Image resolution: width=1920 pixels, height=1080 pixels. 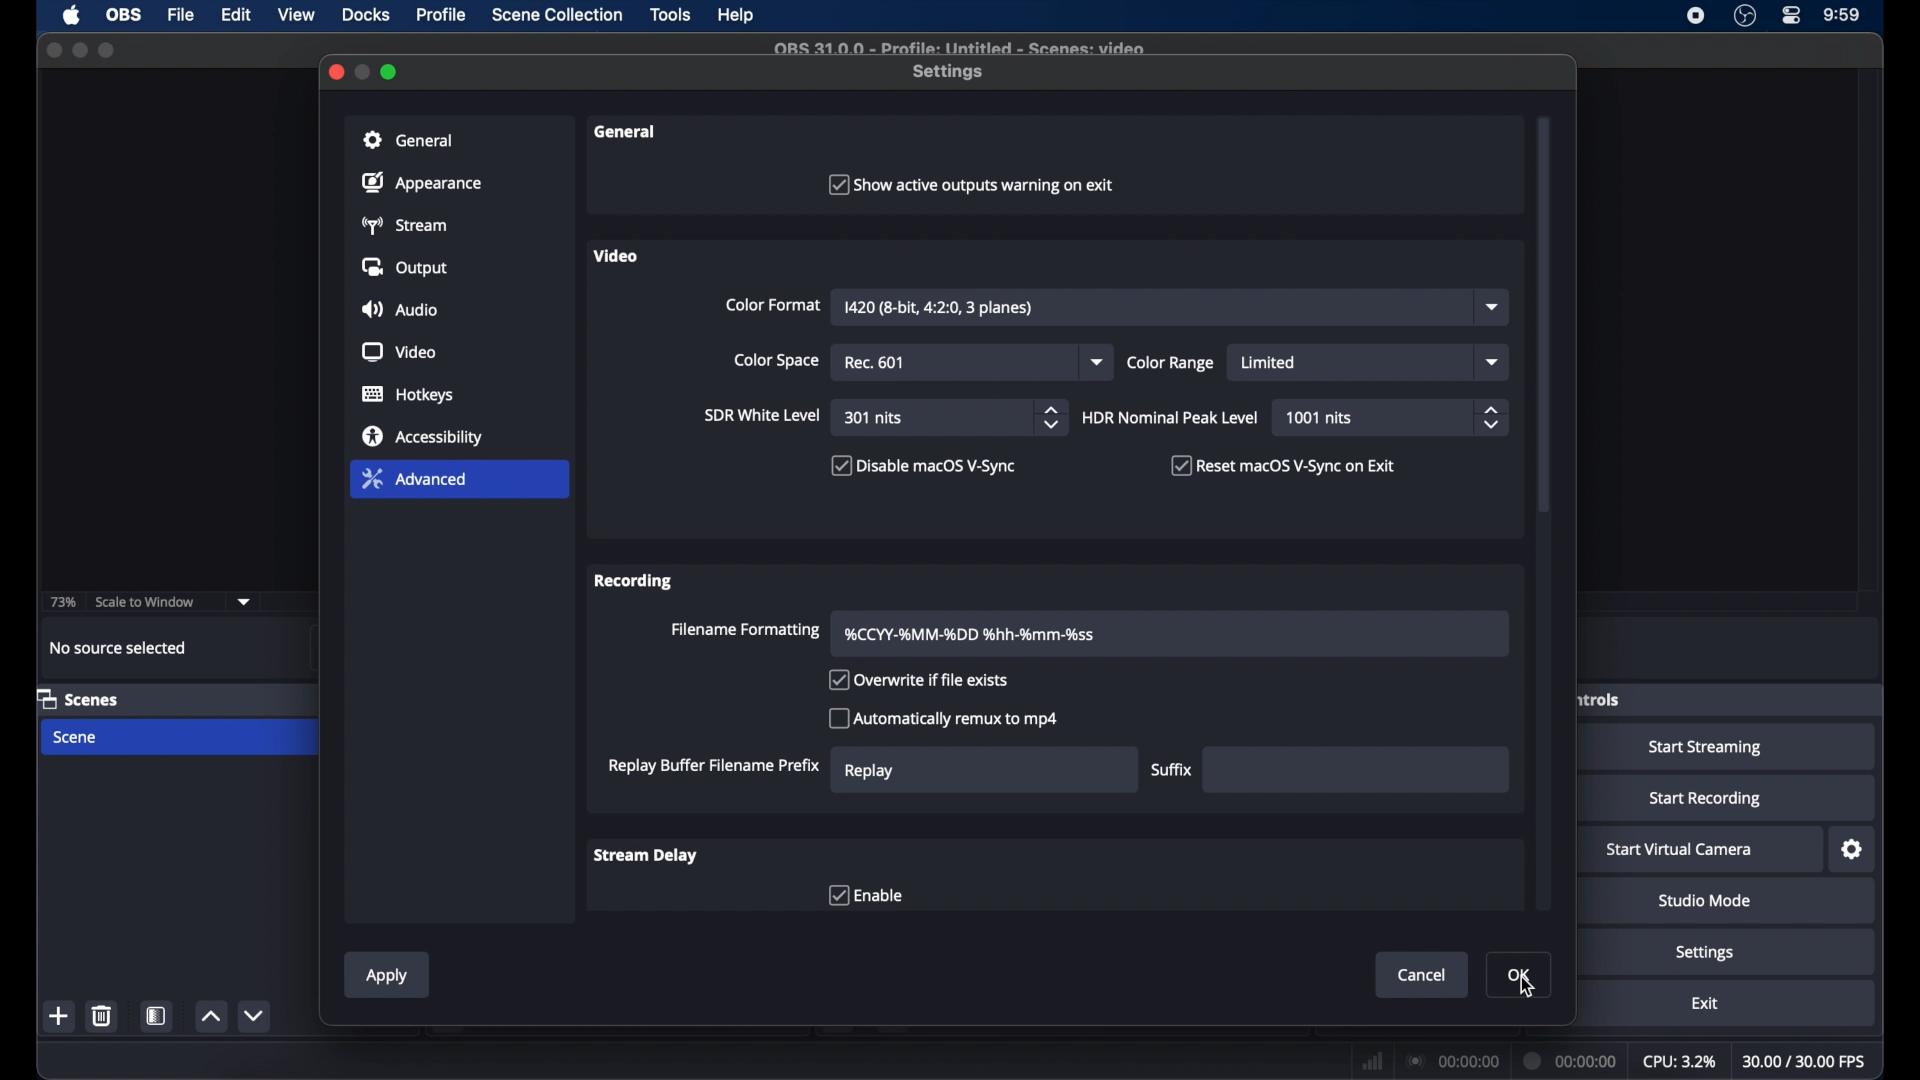 I want to click on ok, so click(x=1519, y=975).